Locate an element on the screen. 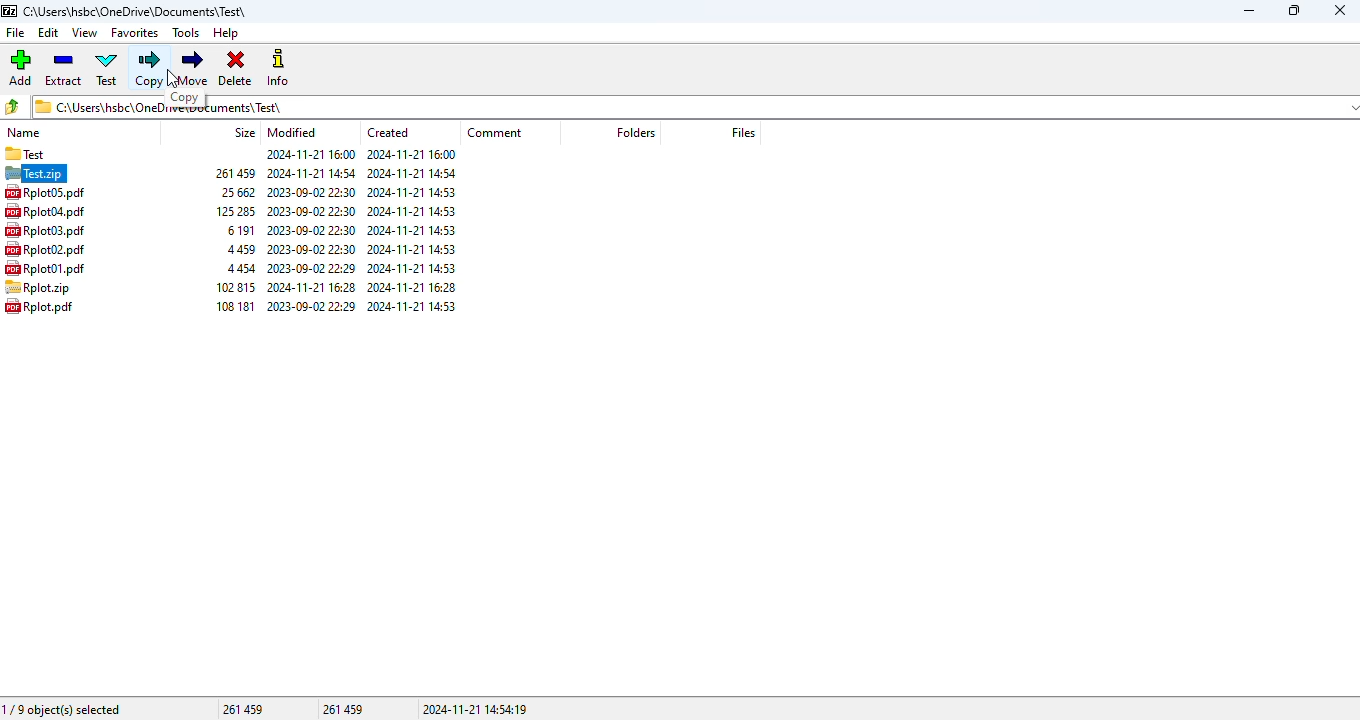  file name is located at coordinates (44, 192).